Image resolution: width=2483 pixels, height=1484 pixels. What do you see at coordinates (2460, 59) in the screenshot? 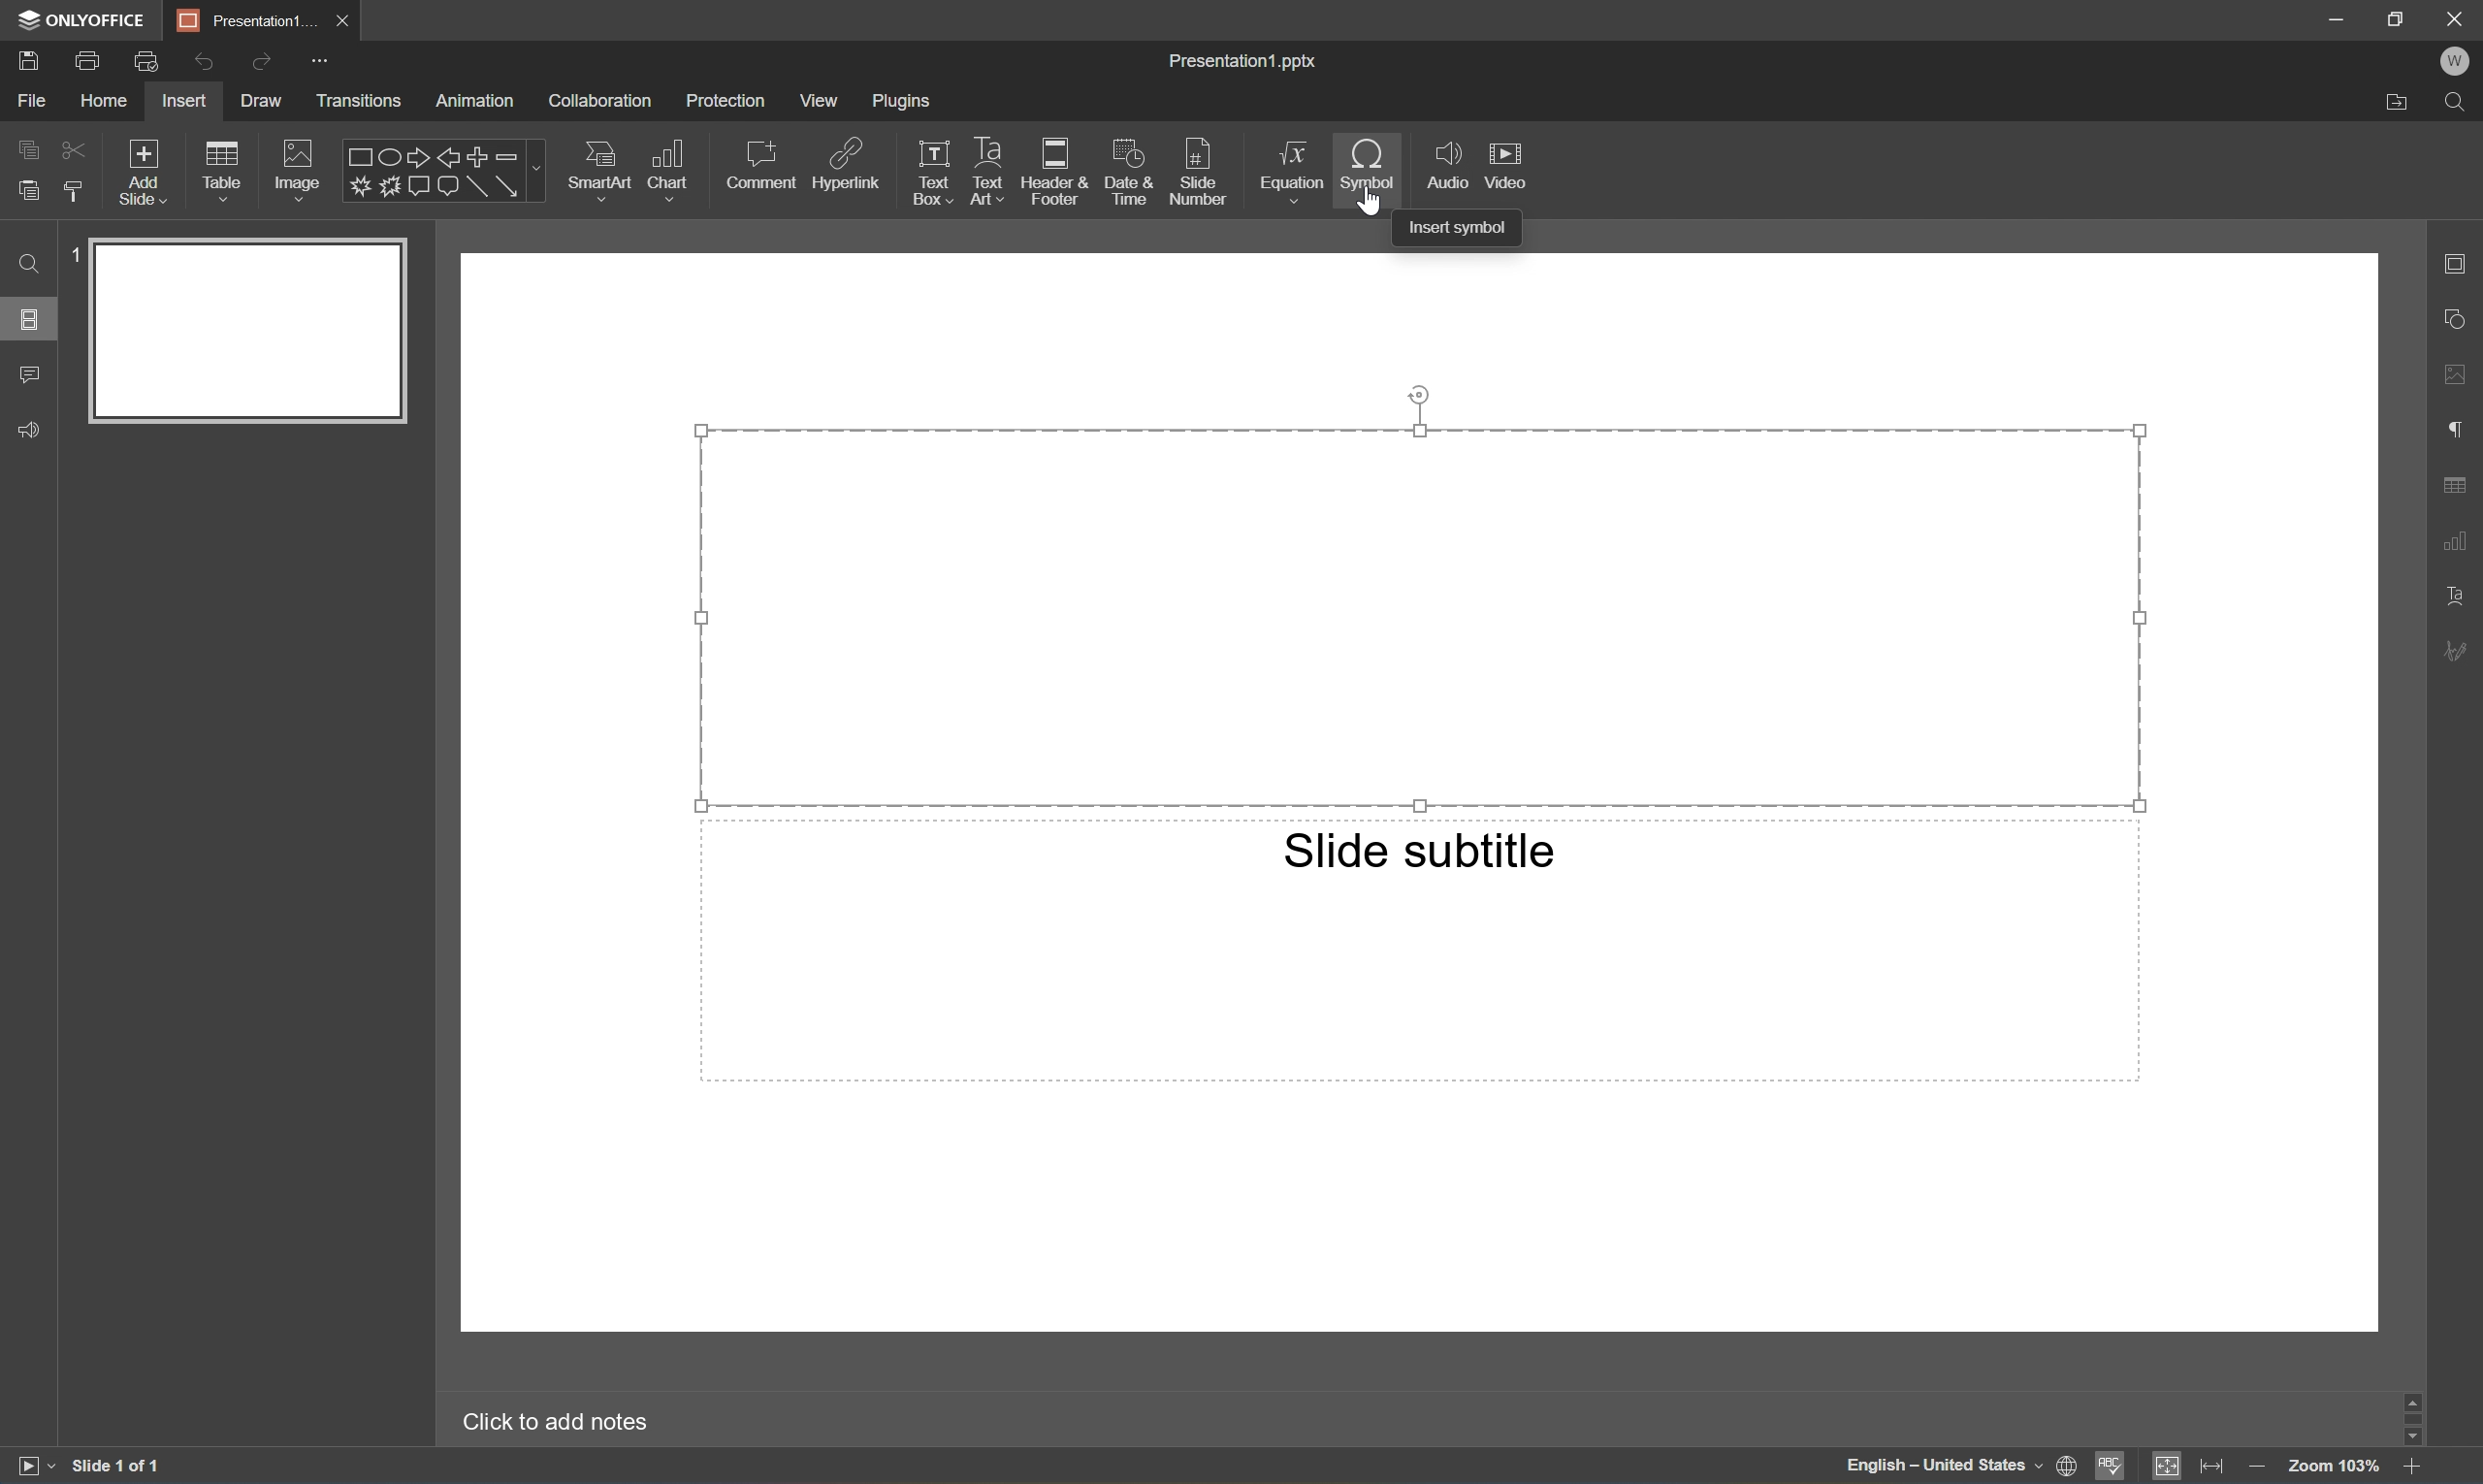
I see `W` at bounding box center [2460, 59].